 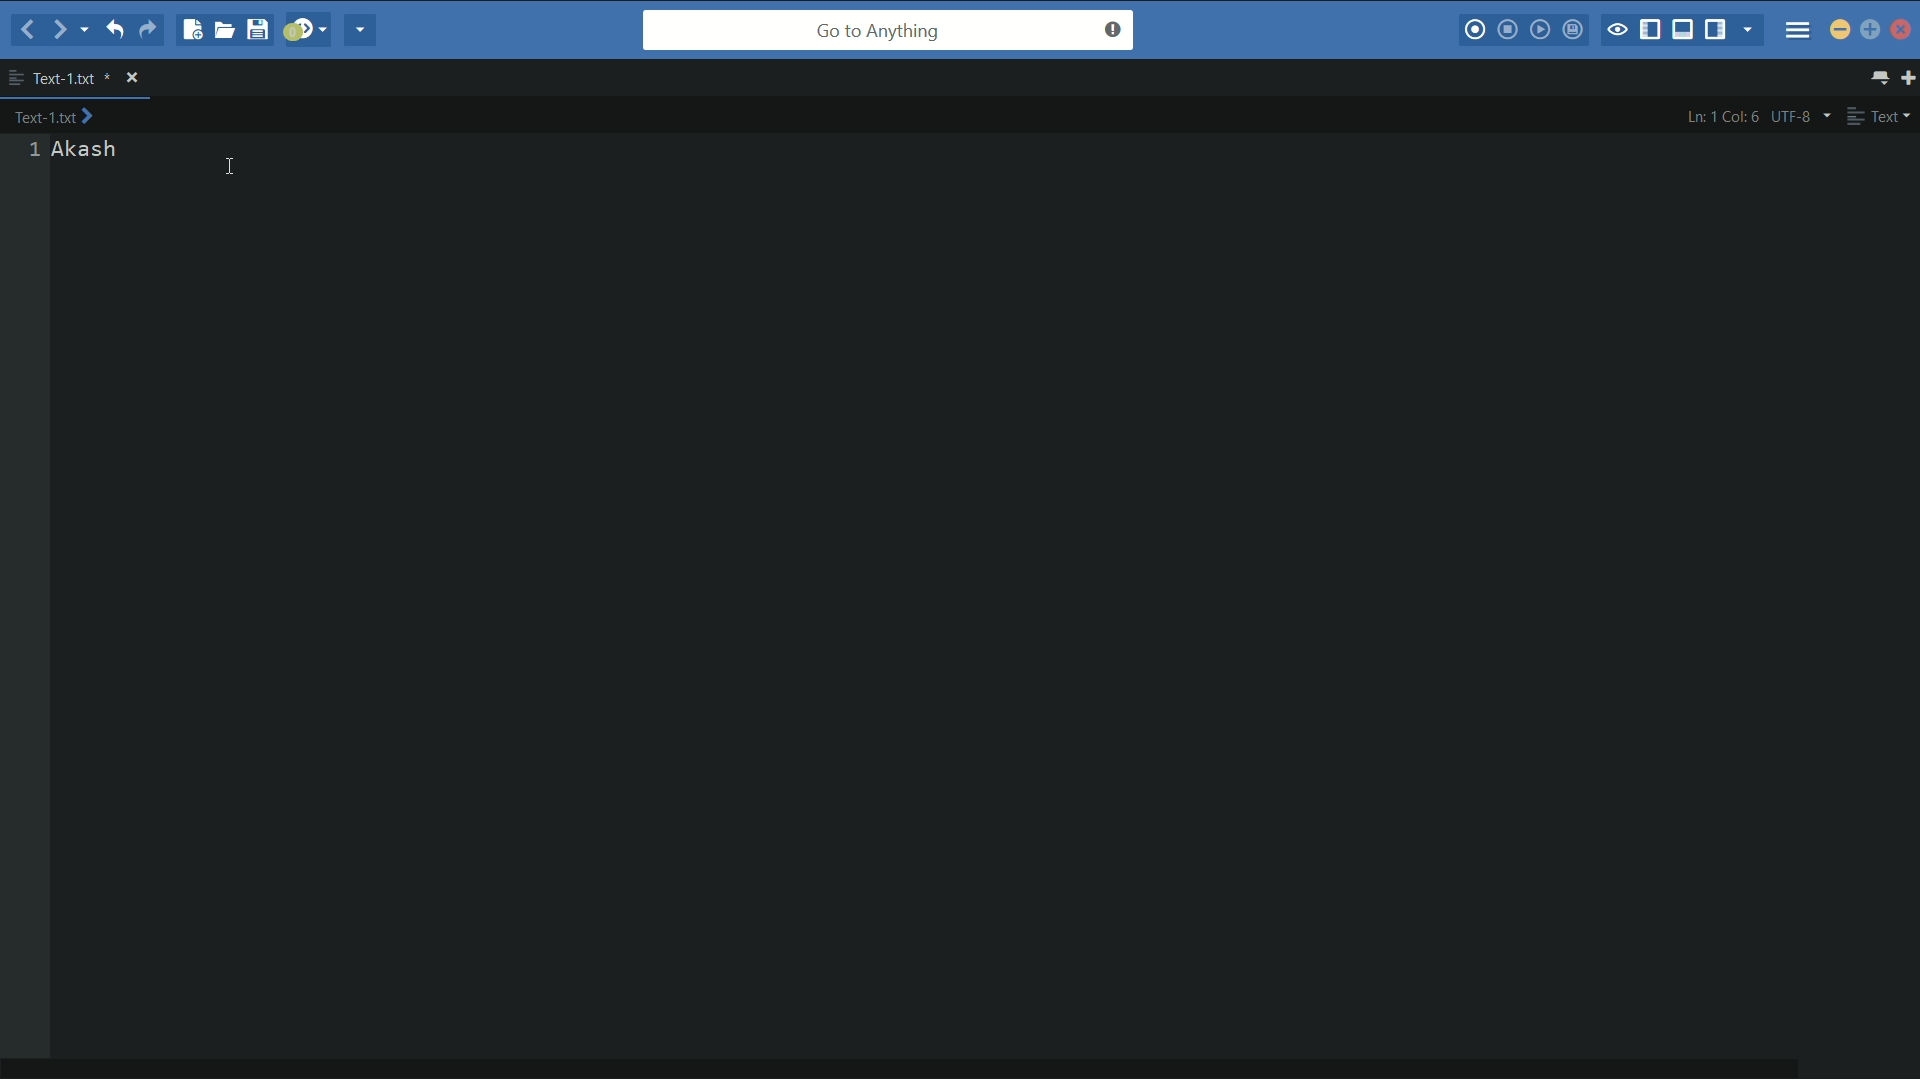 What do you see at coordinates (34, 150) in the screenshot?
I see `line number` at bounding box center [34, 150].